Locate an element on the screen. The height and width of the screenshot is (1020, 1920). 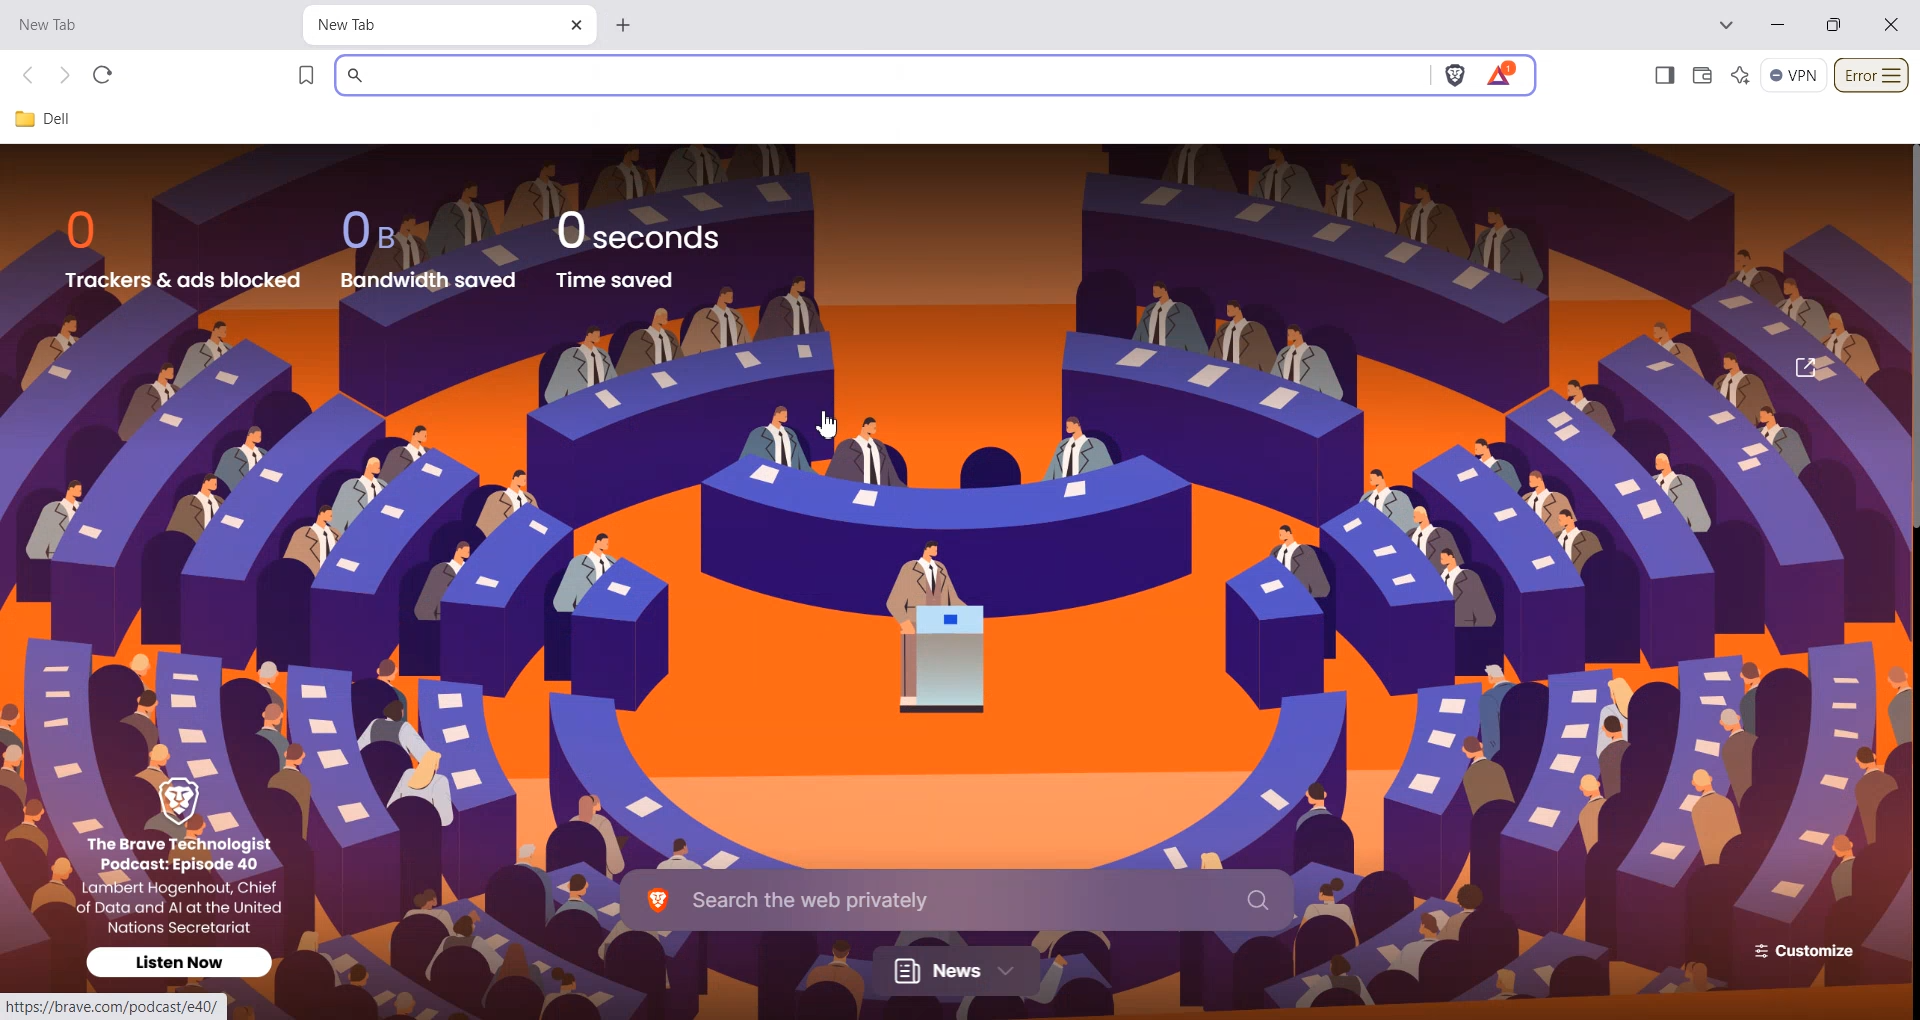
The Brave TechnologistCC — 409 La Hogenhout, Chief‘of Data and Al at the UnitedNations Secretariat  is located at coordinates (188, 883).